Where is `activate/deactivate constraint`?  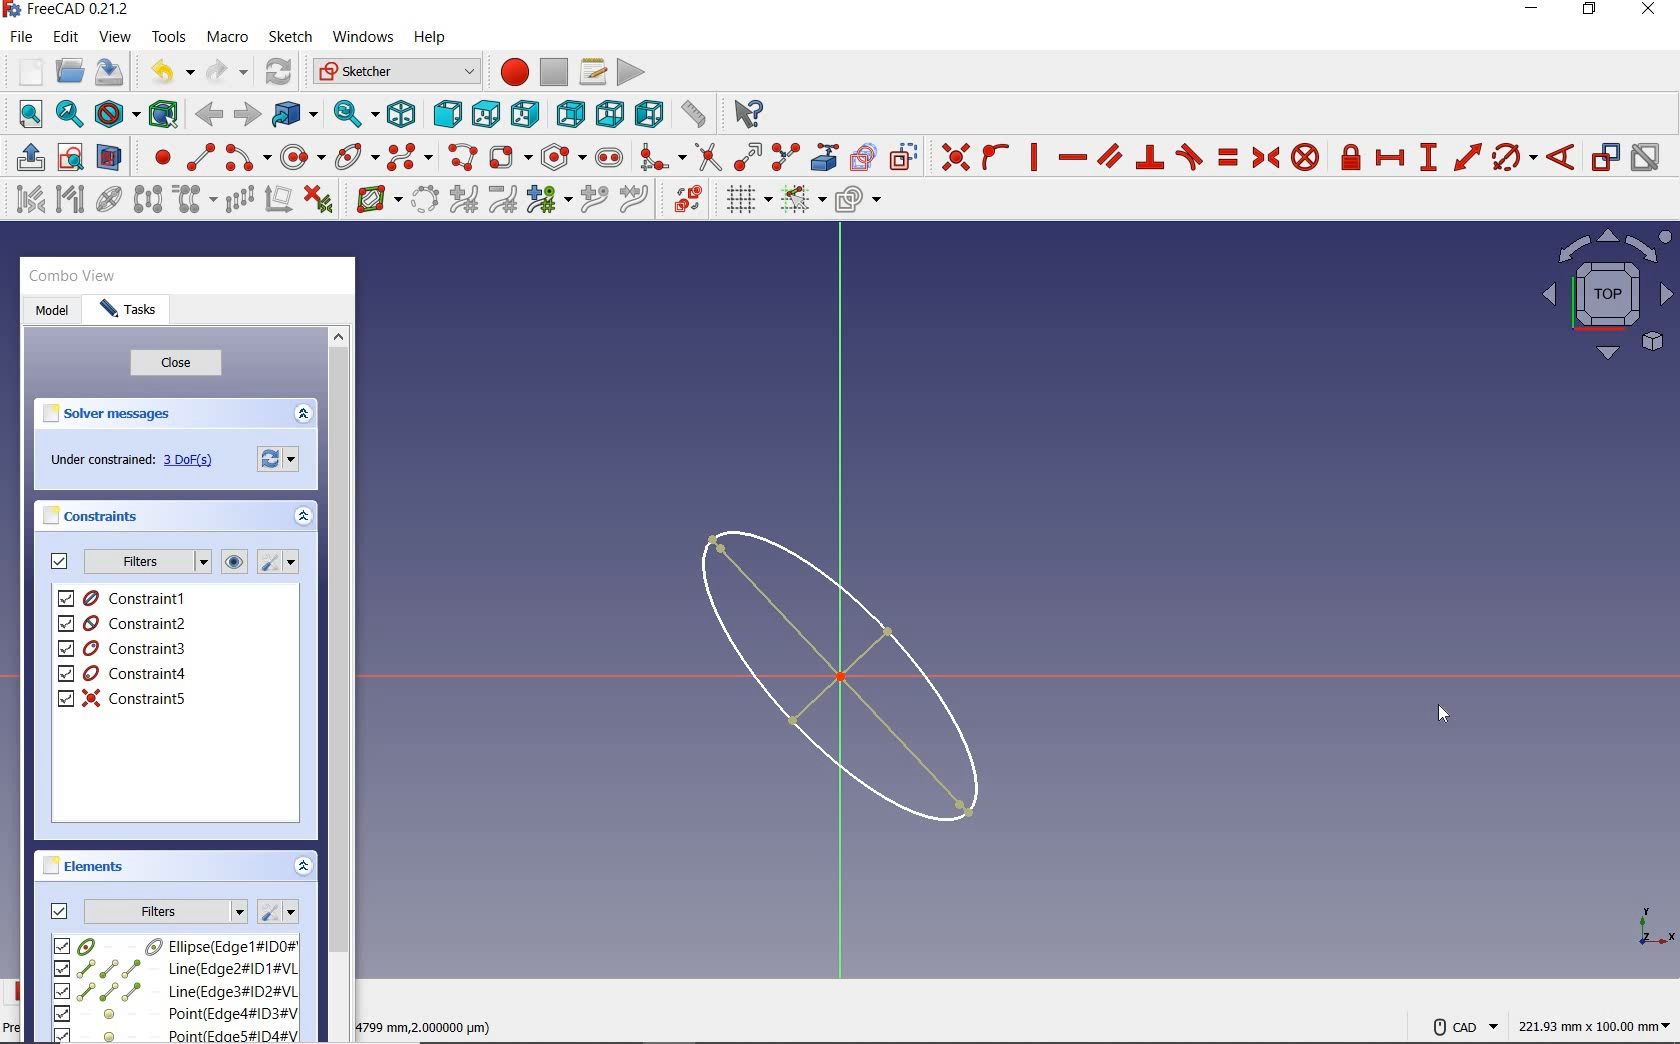 activate/deactivate constraint is located at coordinates (1646, 158).